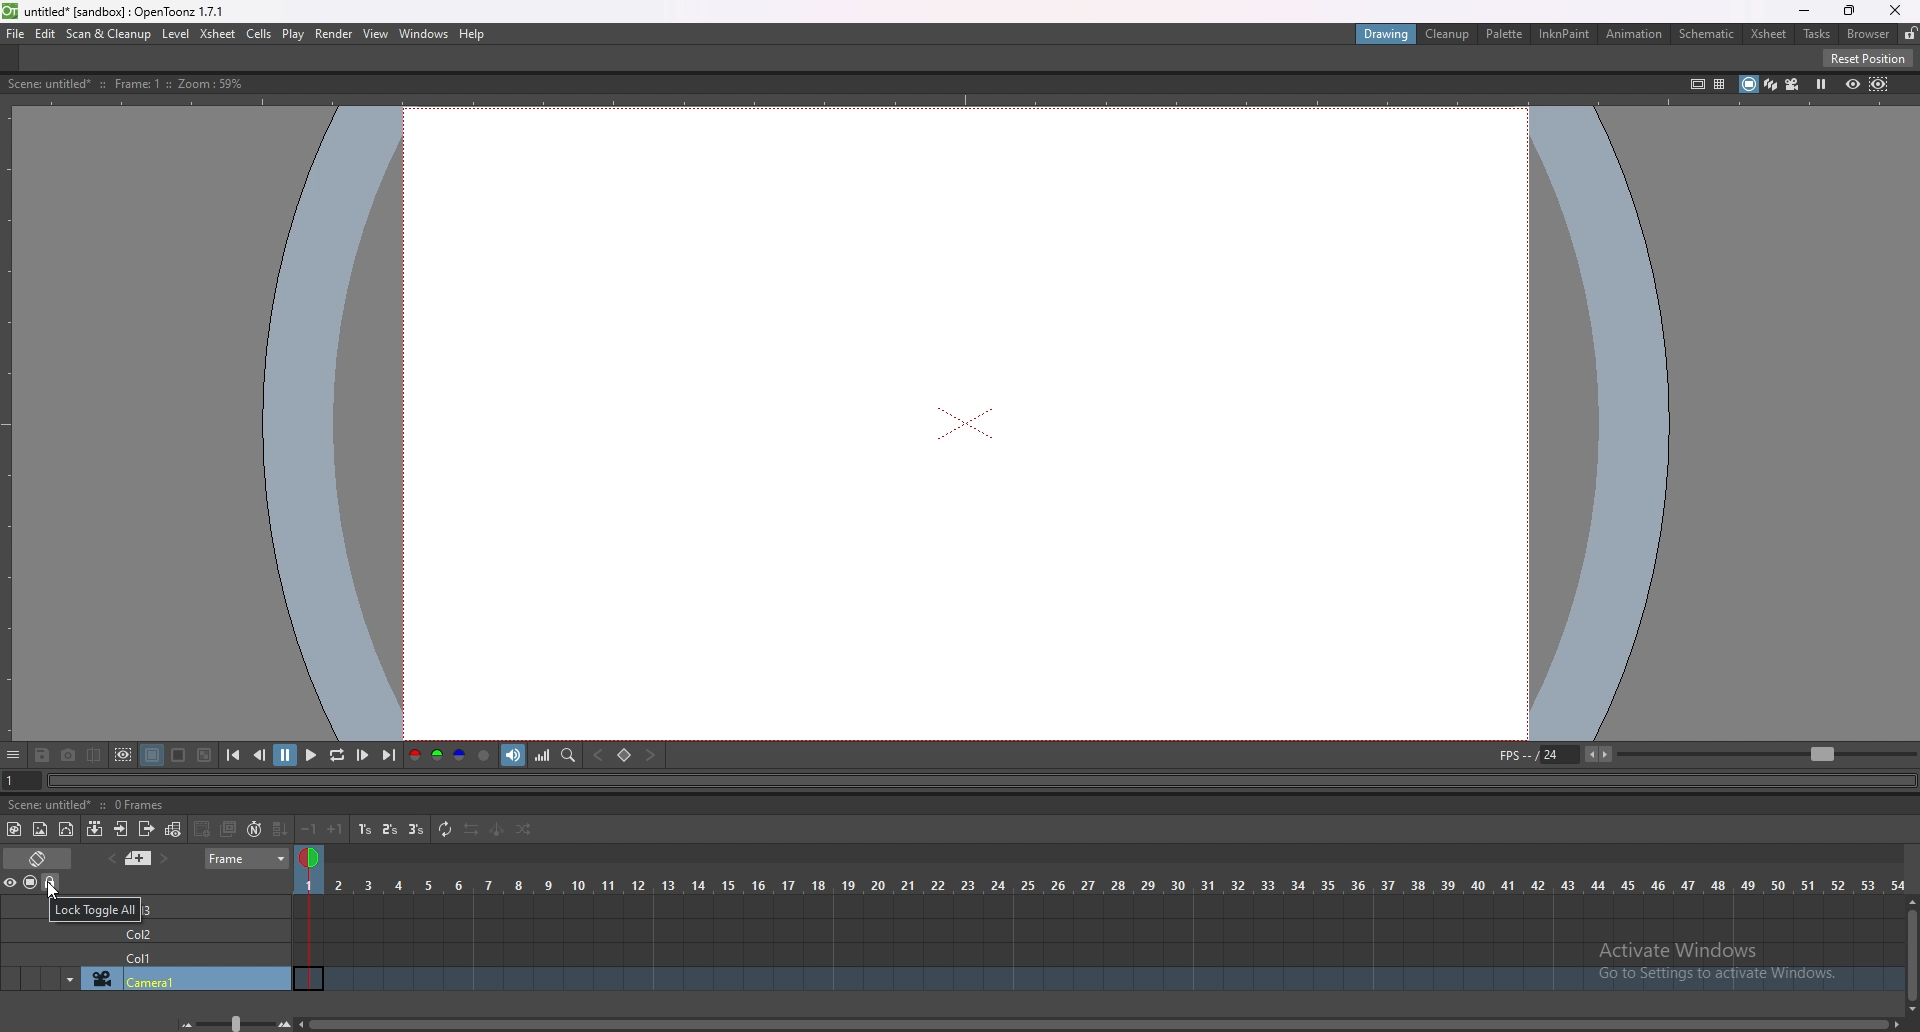 This screenshot has width=1920, height=1032. Describe the element at coordinates (204, 829) in the screenshot. I see `create blank drawing` at that location.